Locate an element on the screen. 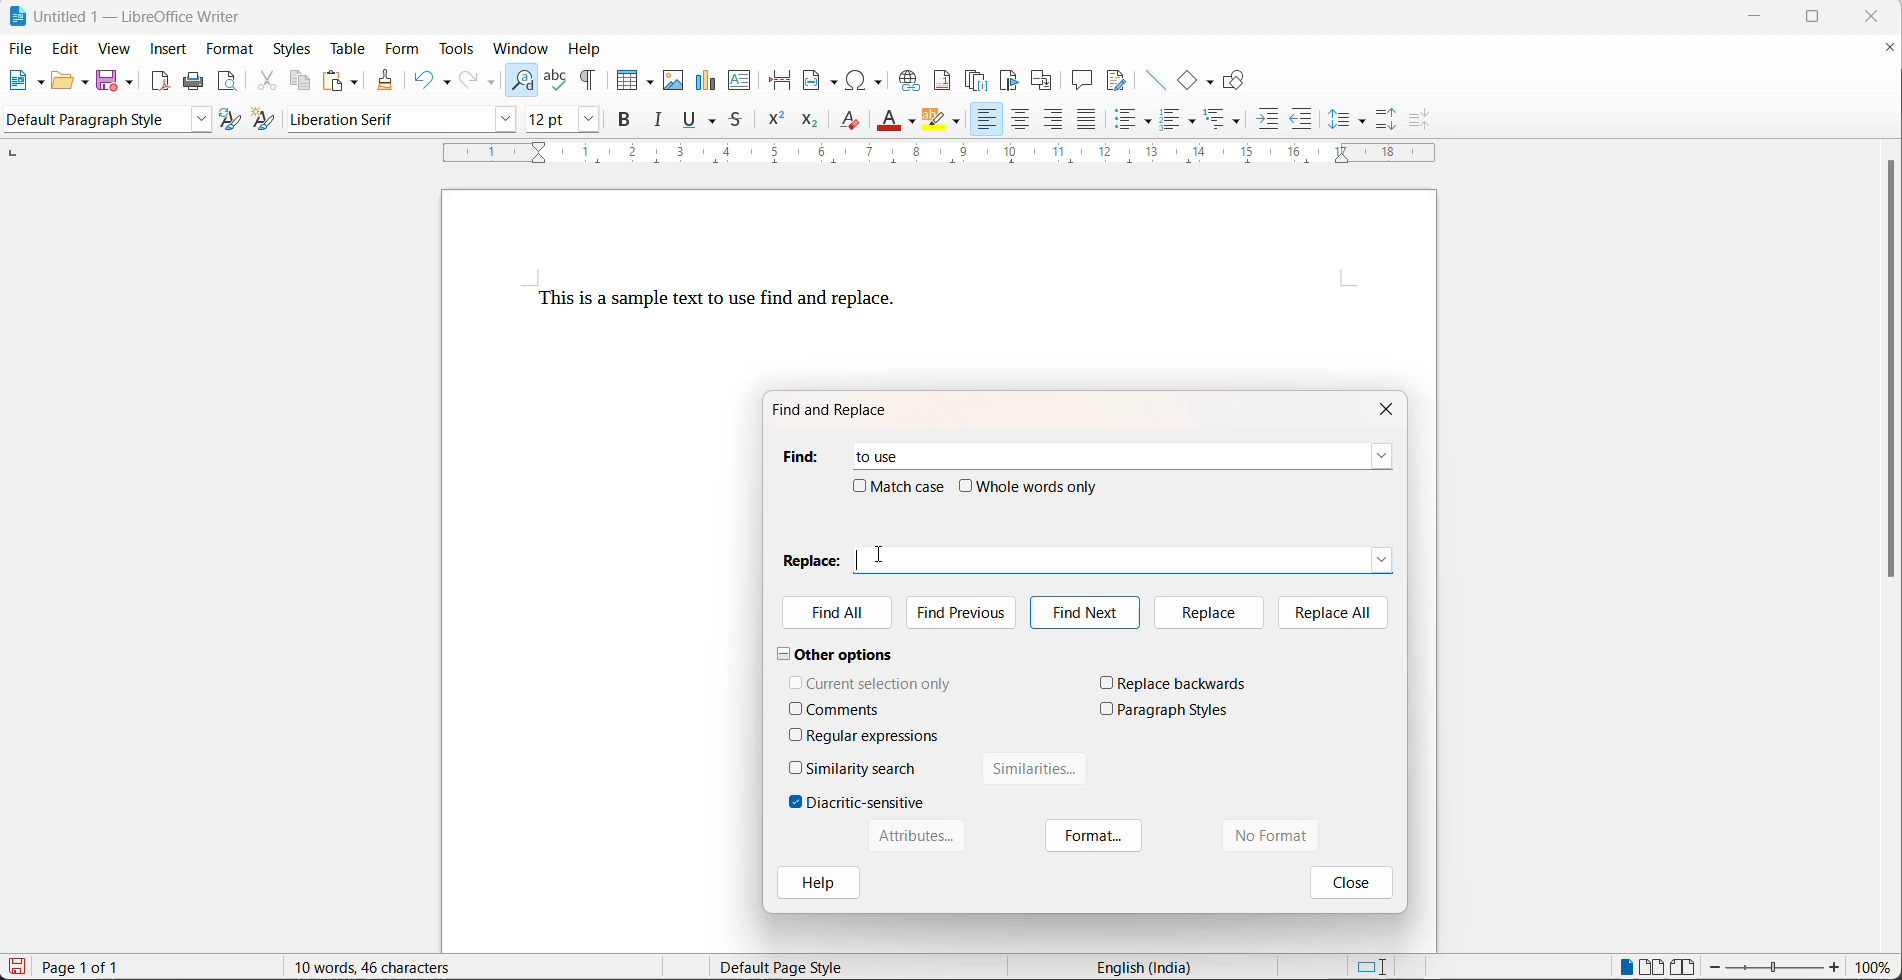 This screenshot has height=980, width=1902. font color is located at coordinates (912, 122).